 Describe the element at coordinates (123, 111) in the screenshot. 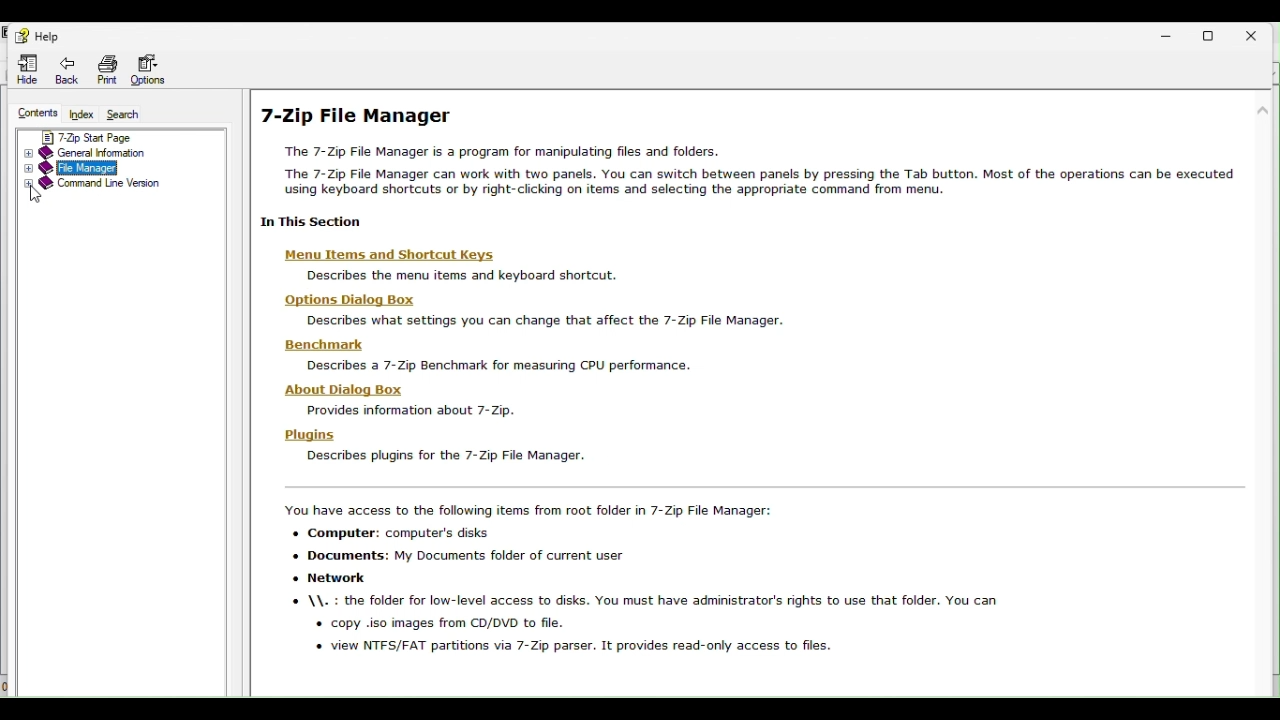

I see `Search` at that location.